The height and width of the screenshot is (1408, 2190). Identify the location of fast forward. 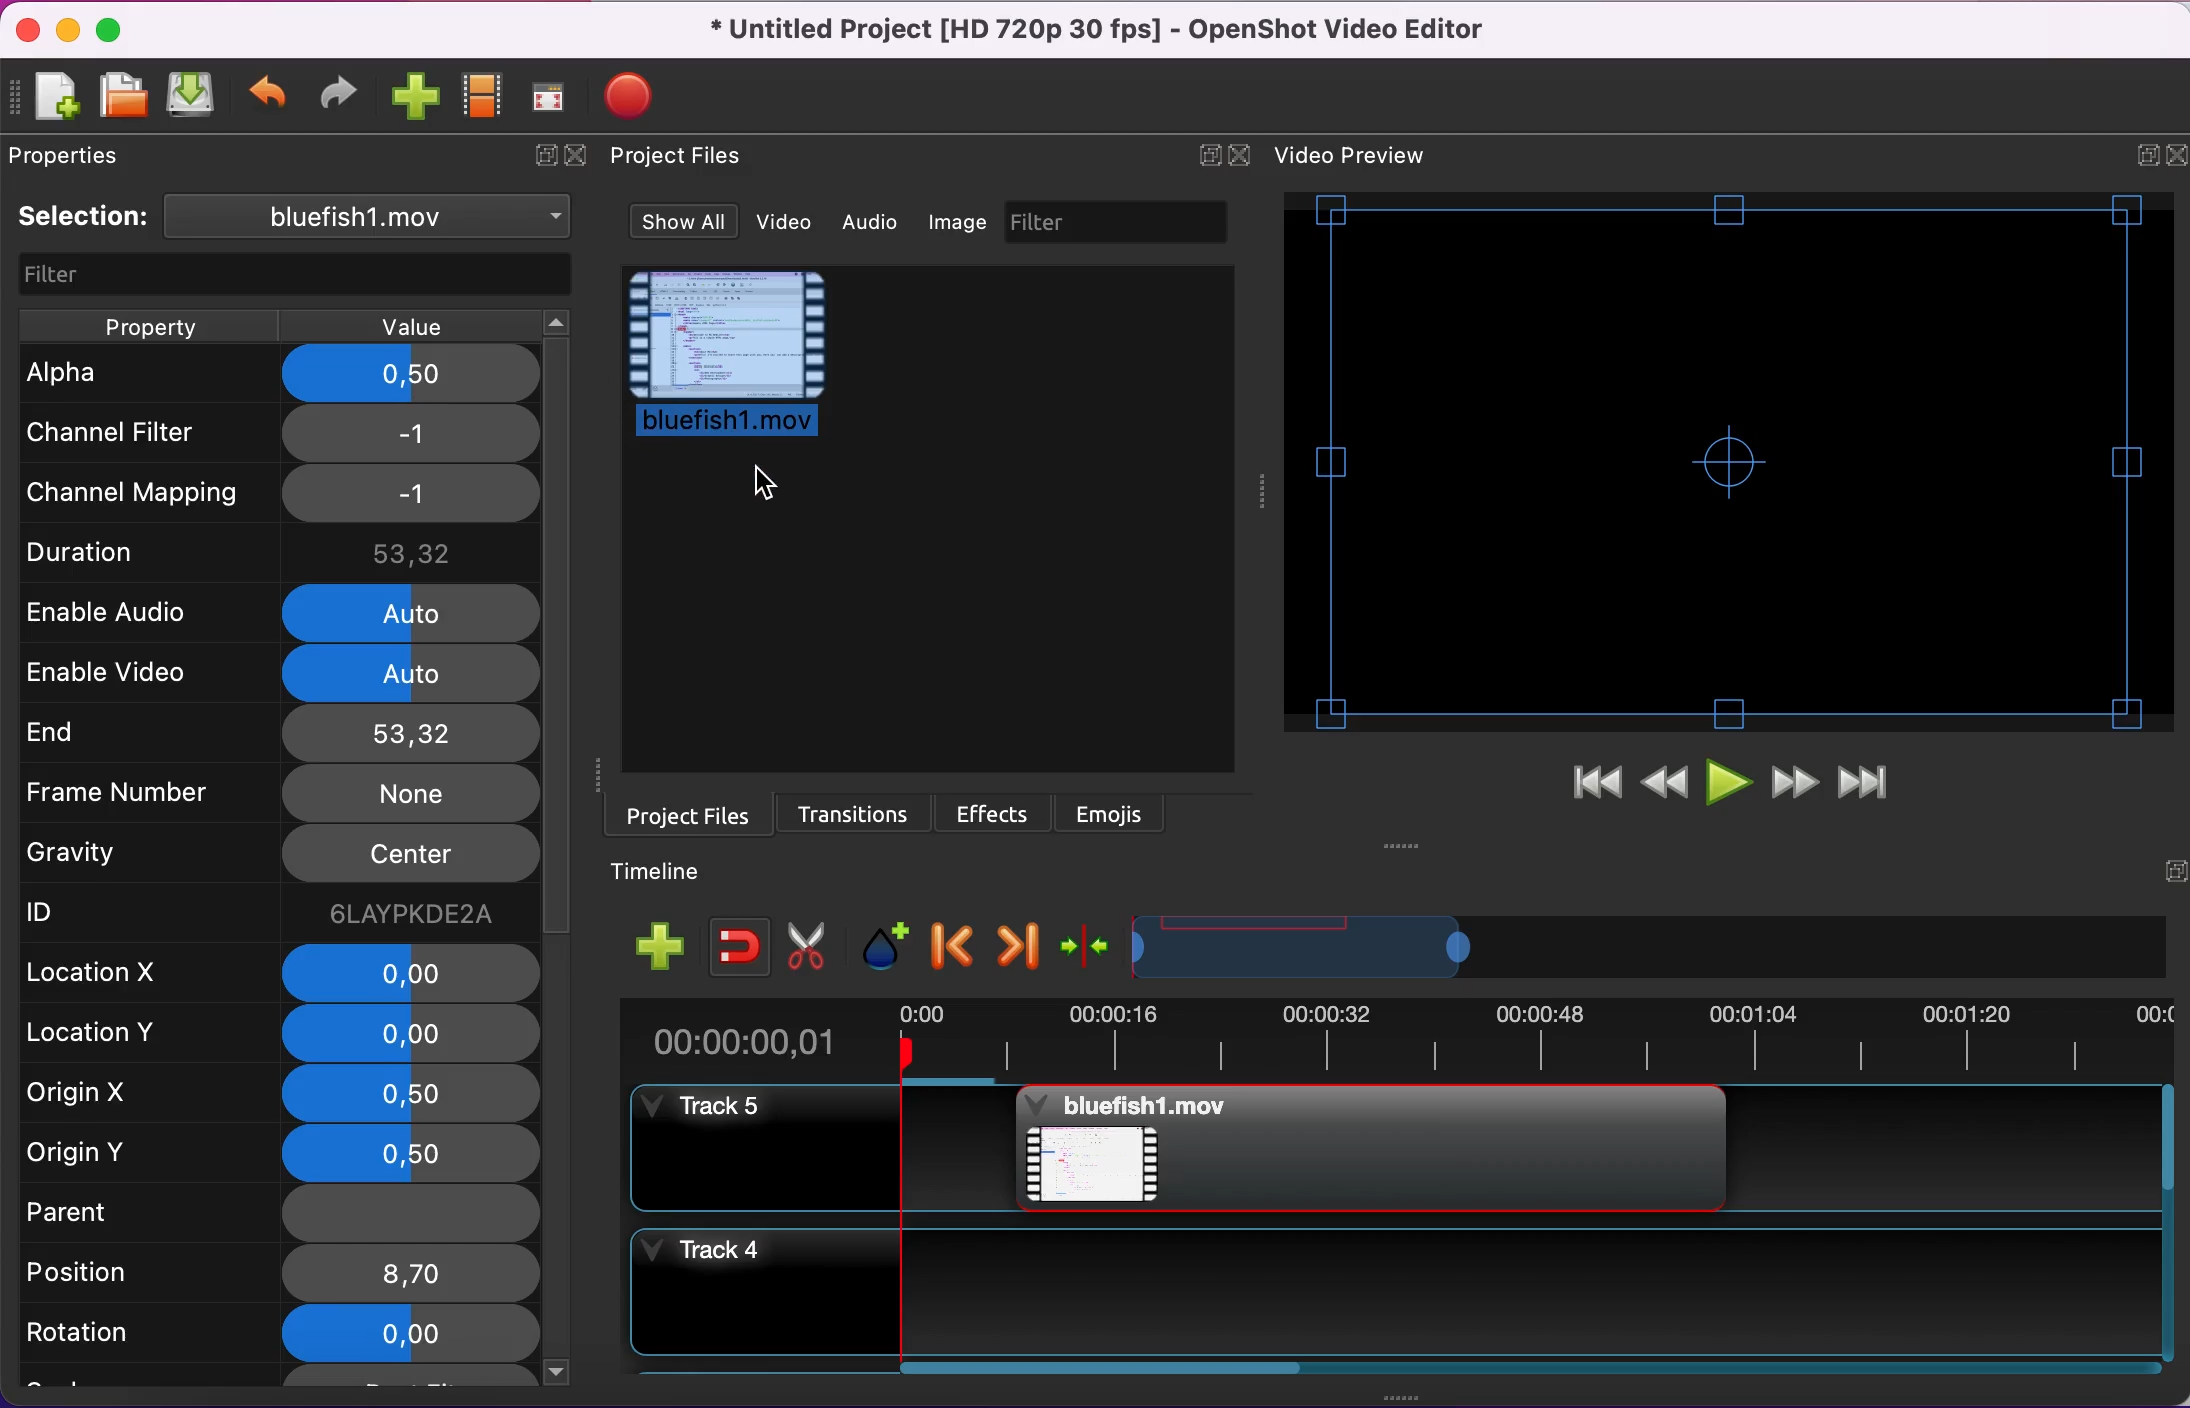
(1797, 783).